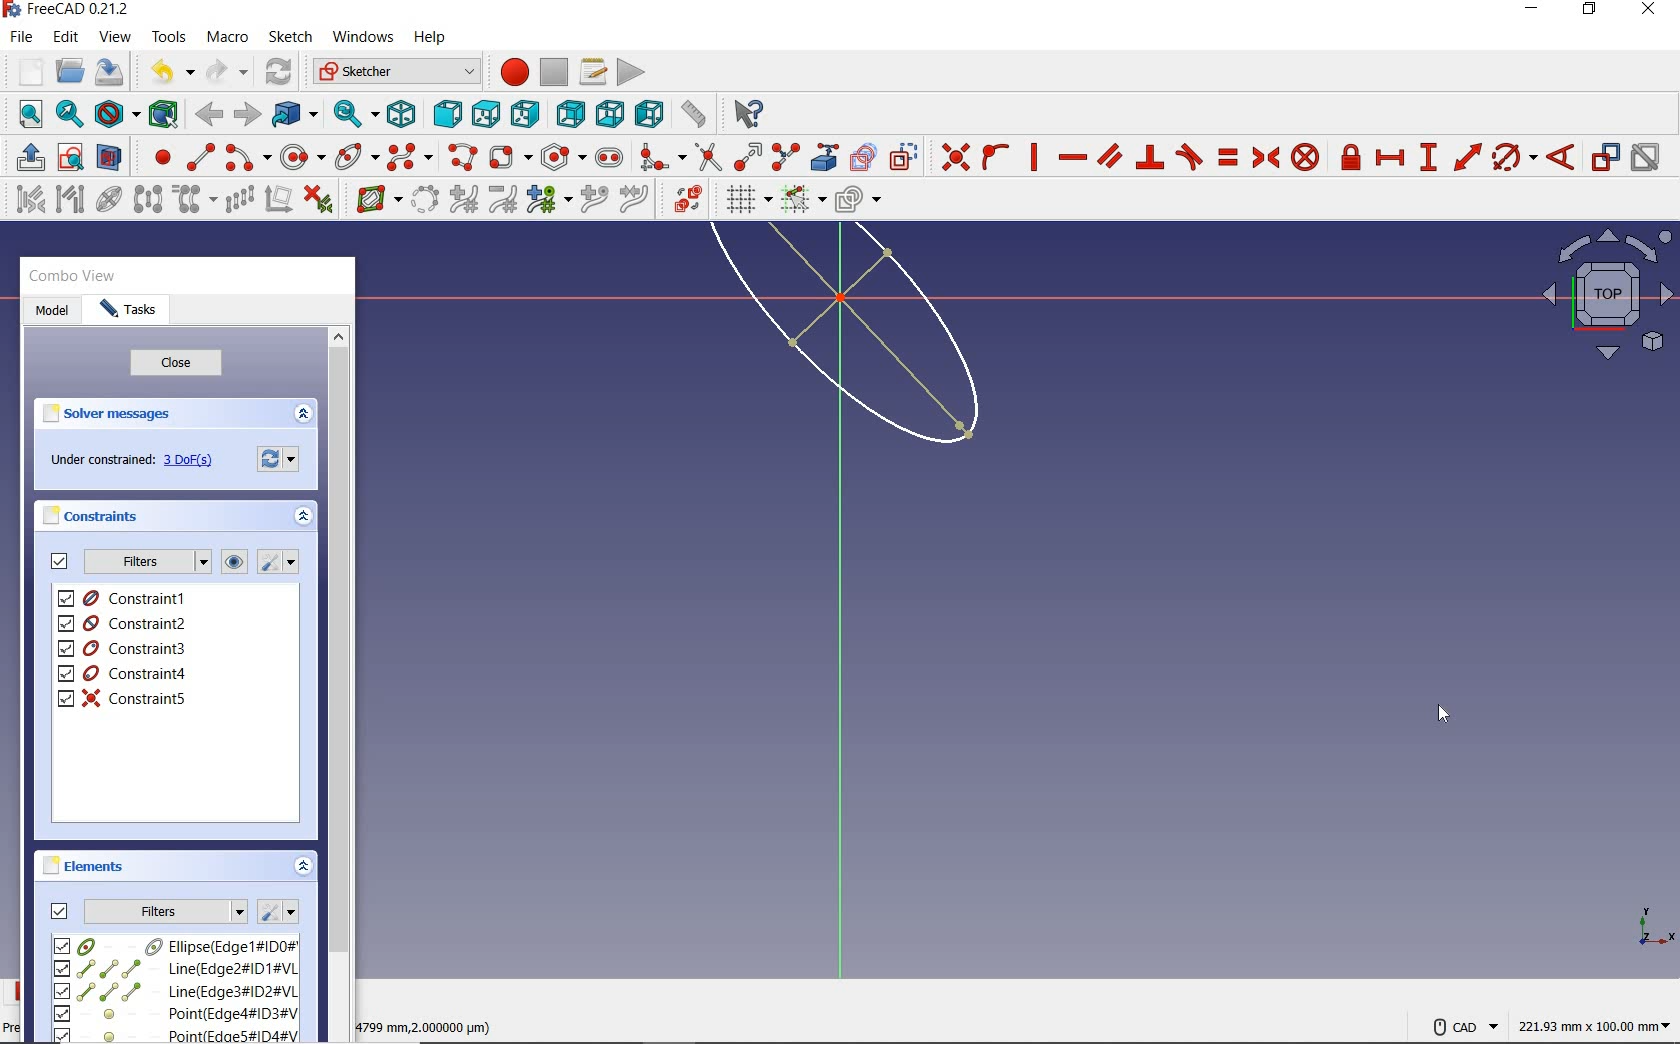 The width and height of the screenshot is (1680, 1044). Describe the element at coordinates (303, 154) in the screenshot. I see `create circle` at that location.